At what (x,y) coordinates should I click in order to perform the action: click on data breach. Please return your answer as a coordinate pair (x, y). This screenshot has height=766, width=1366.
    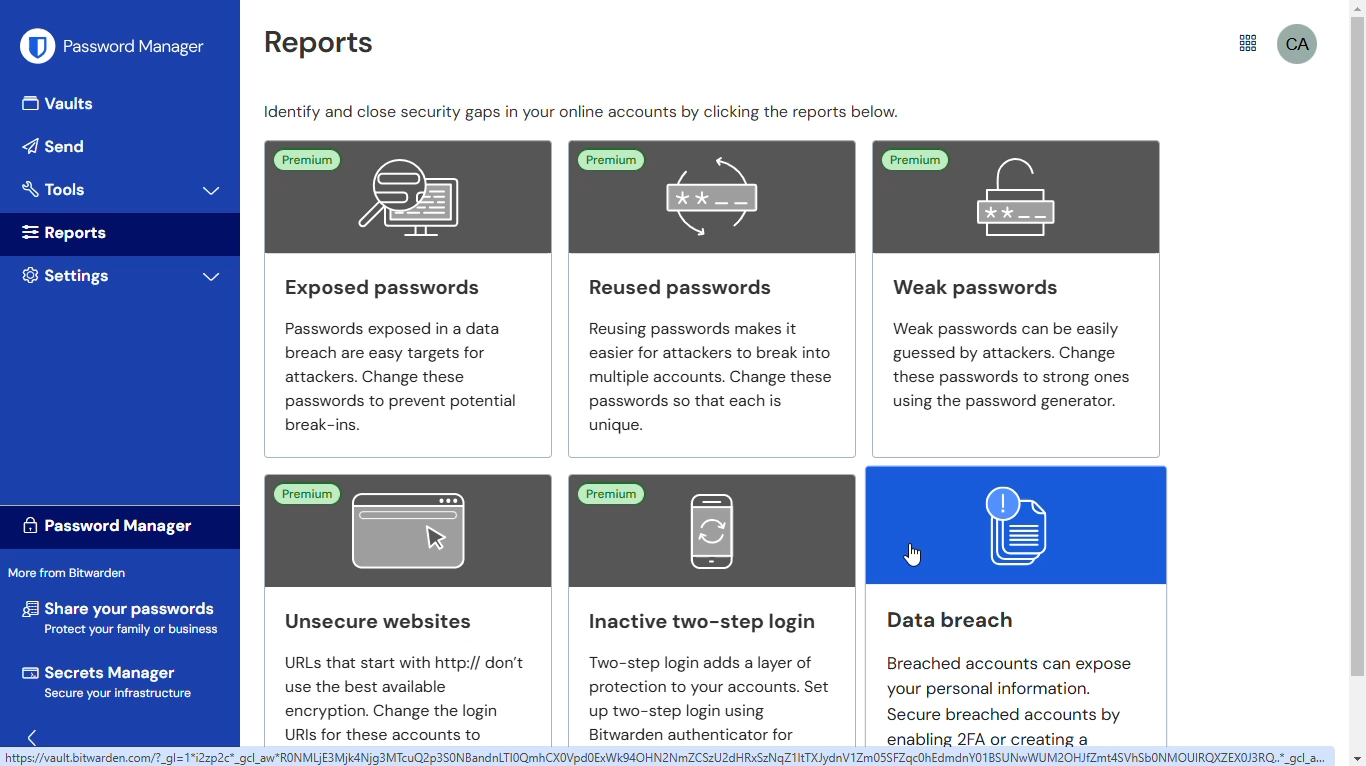
    Looking at the image, I should click on (1018, 523).